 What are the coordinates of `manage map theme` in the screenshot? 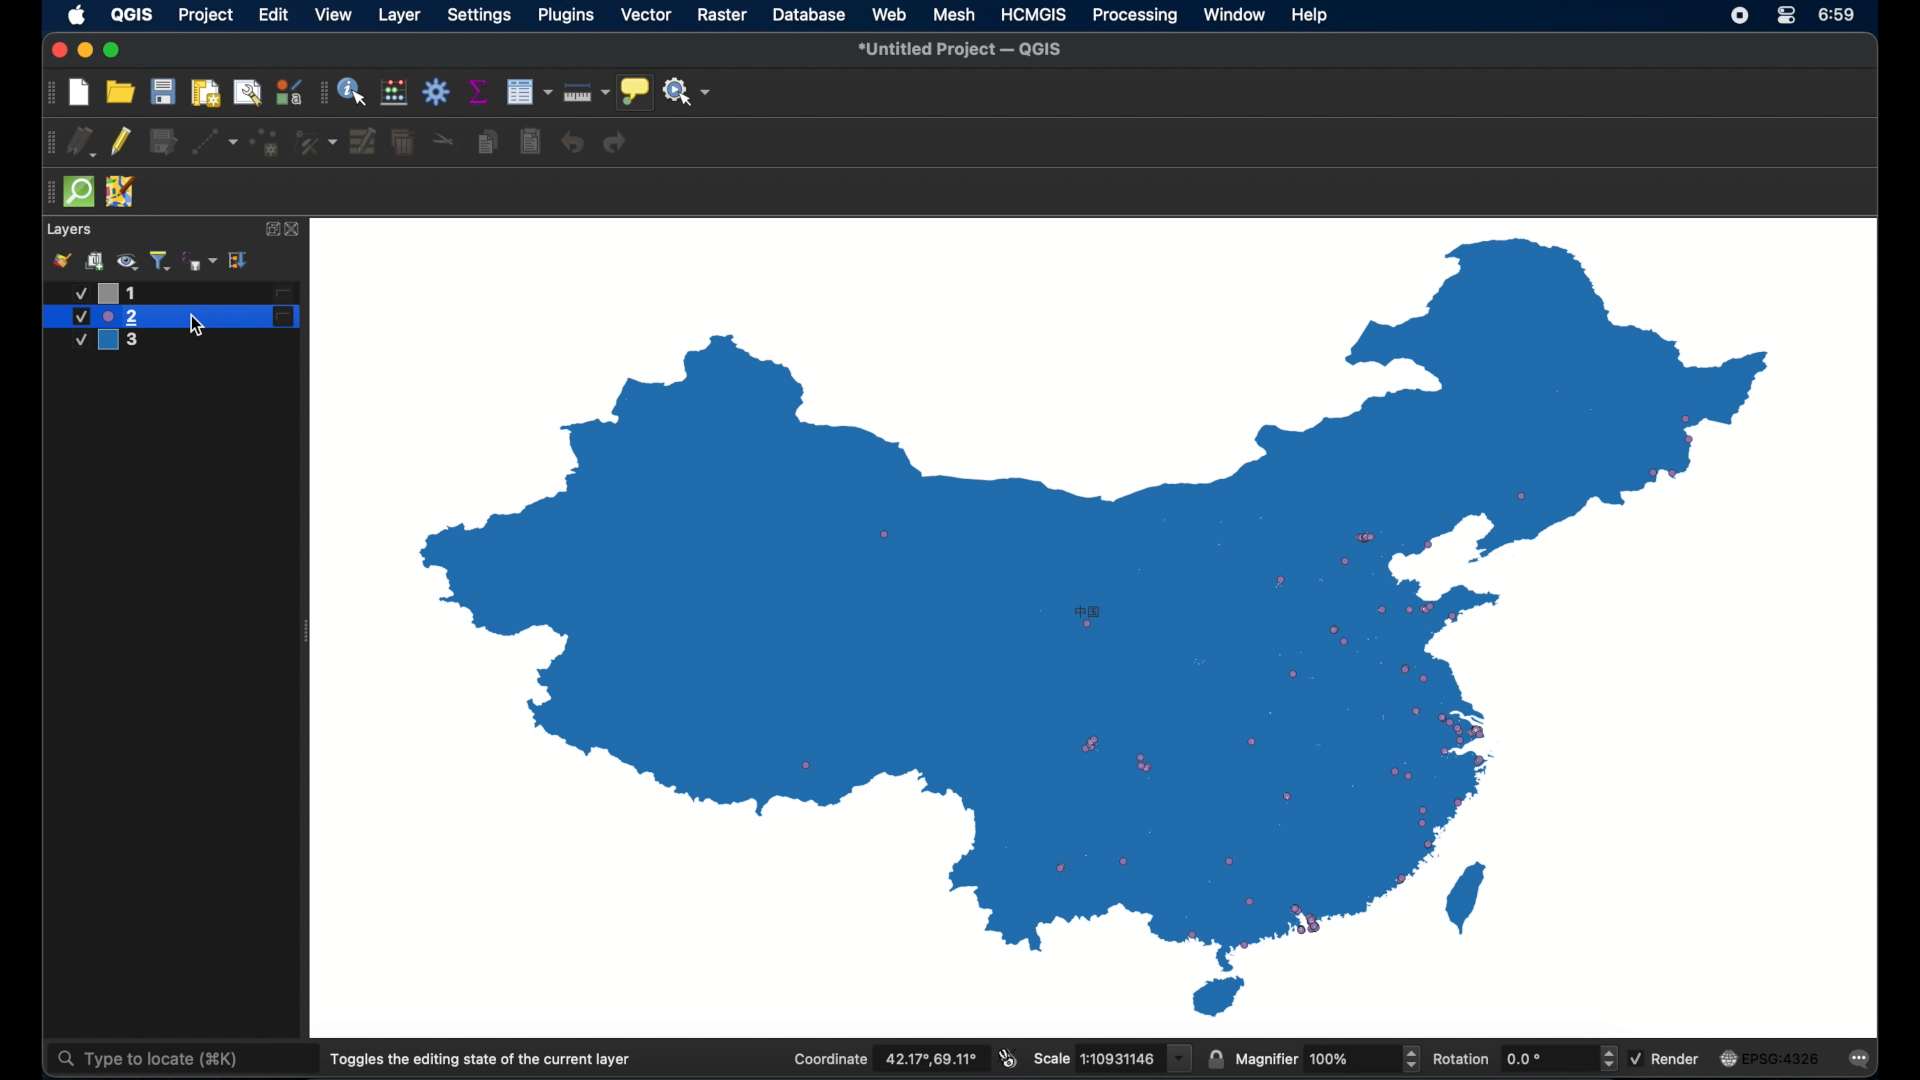 It's located at (127, 261).